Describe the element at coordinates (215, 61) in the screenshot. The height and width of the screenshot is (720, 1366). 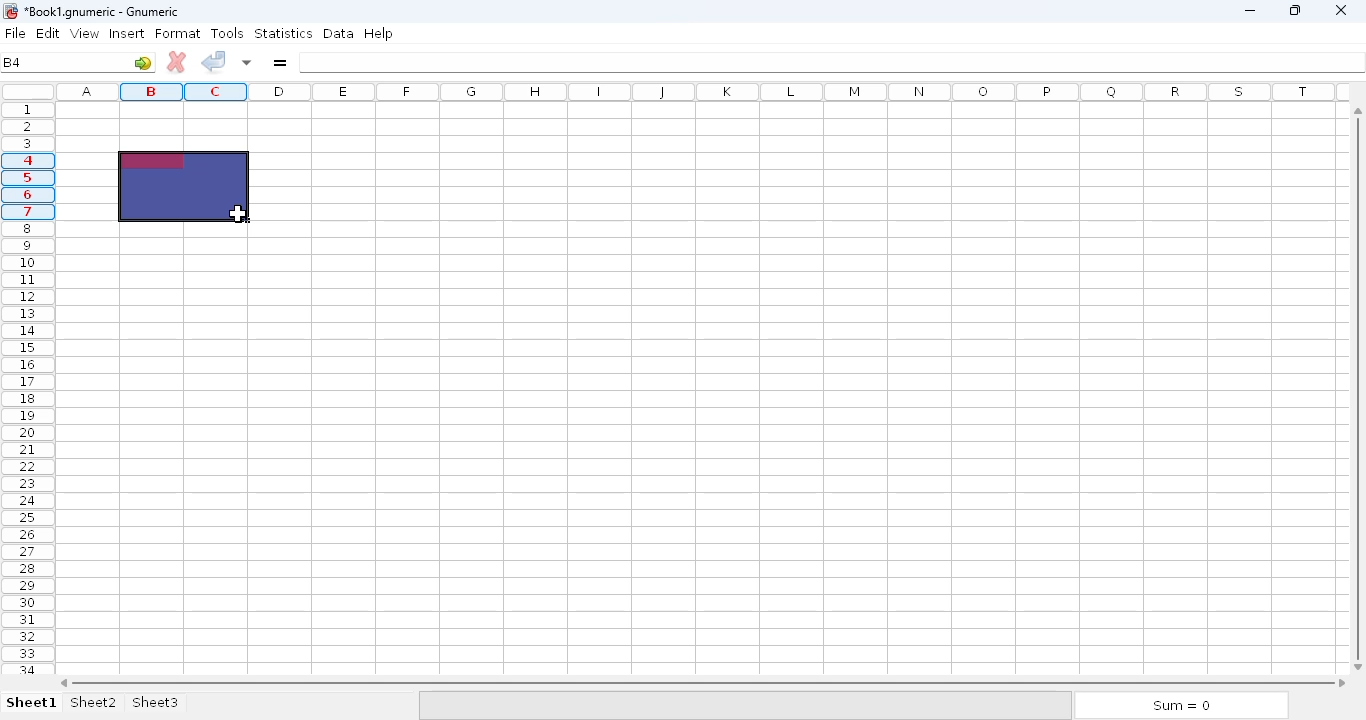
I see `accept change` at that location.